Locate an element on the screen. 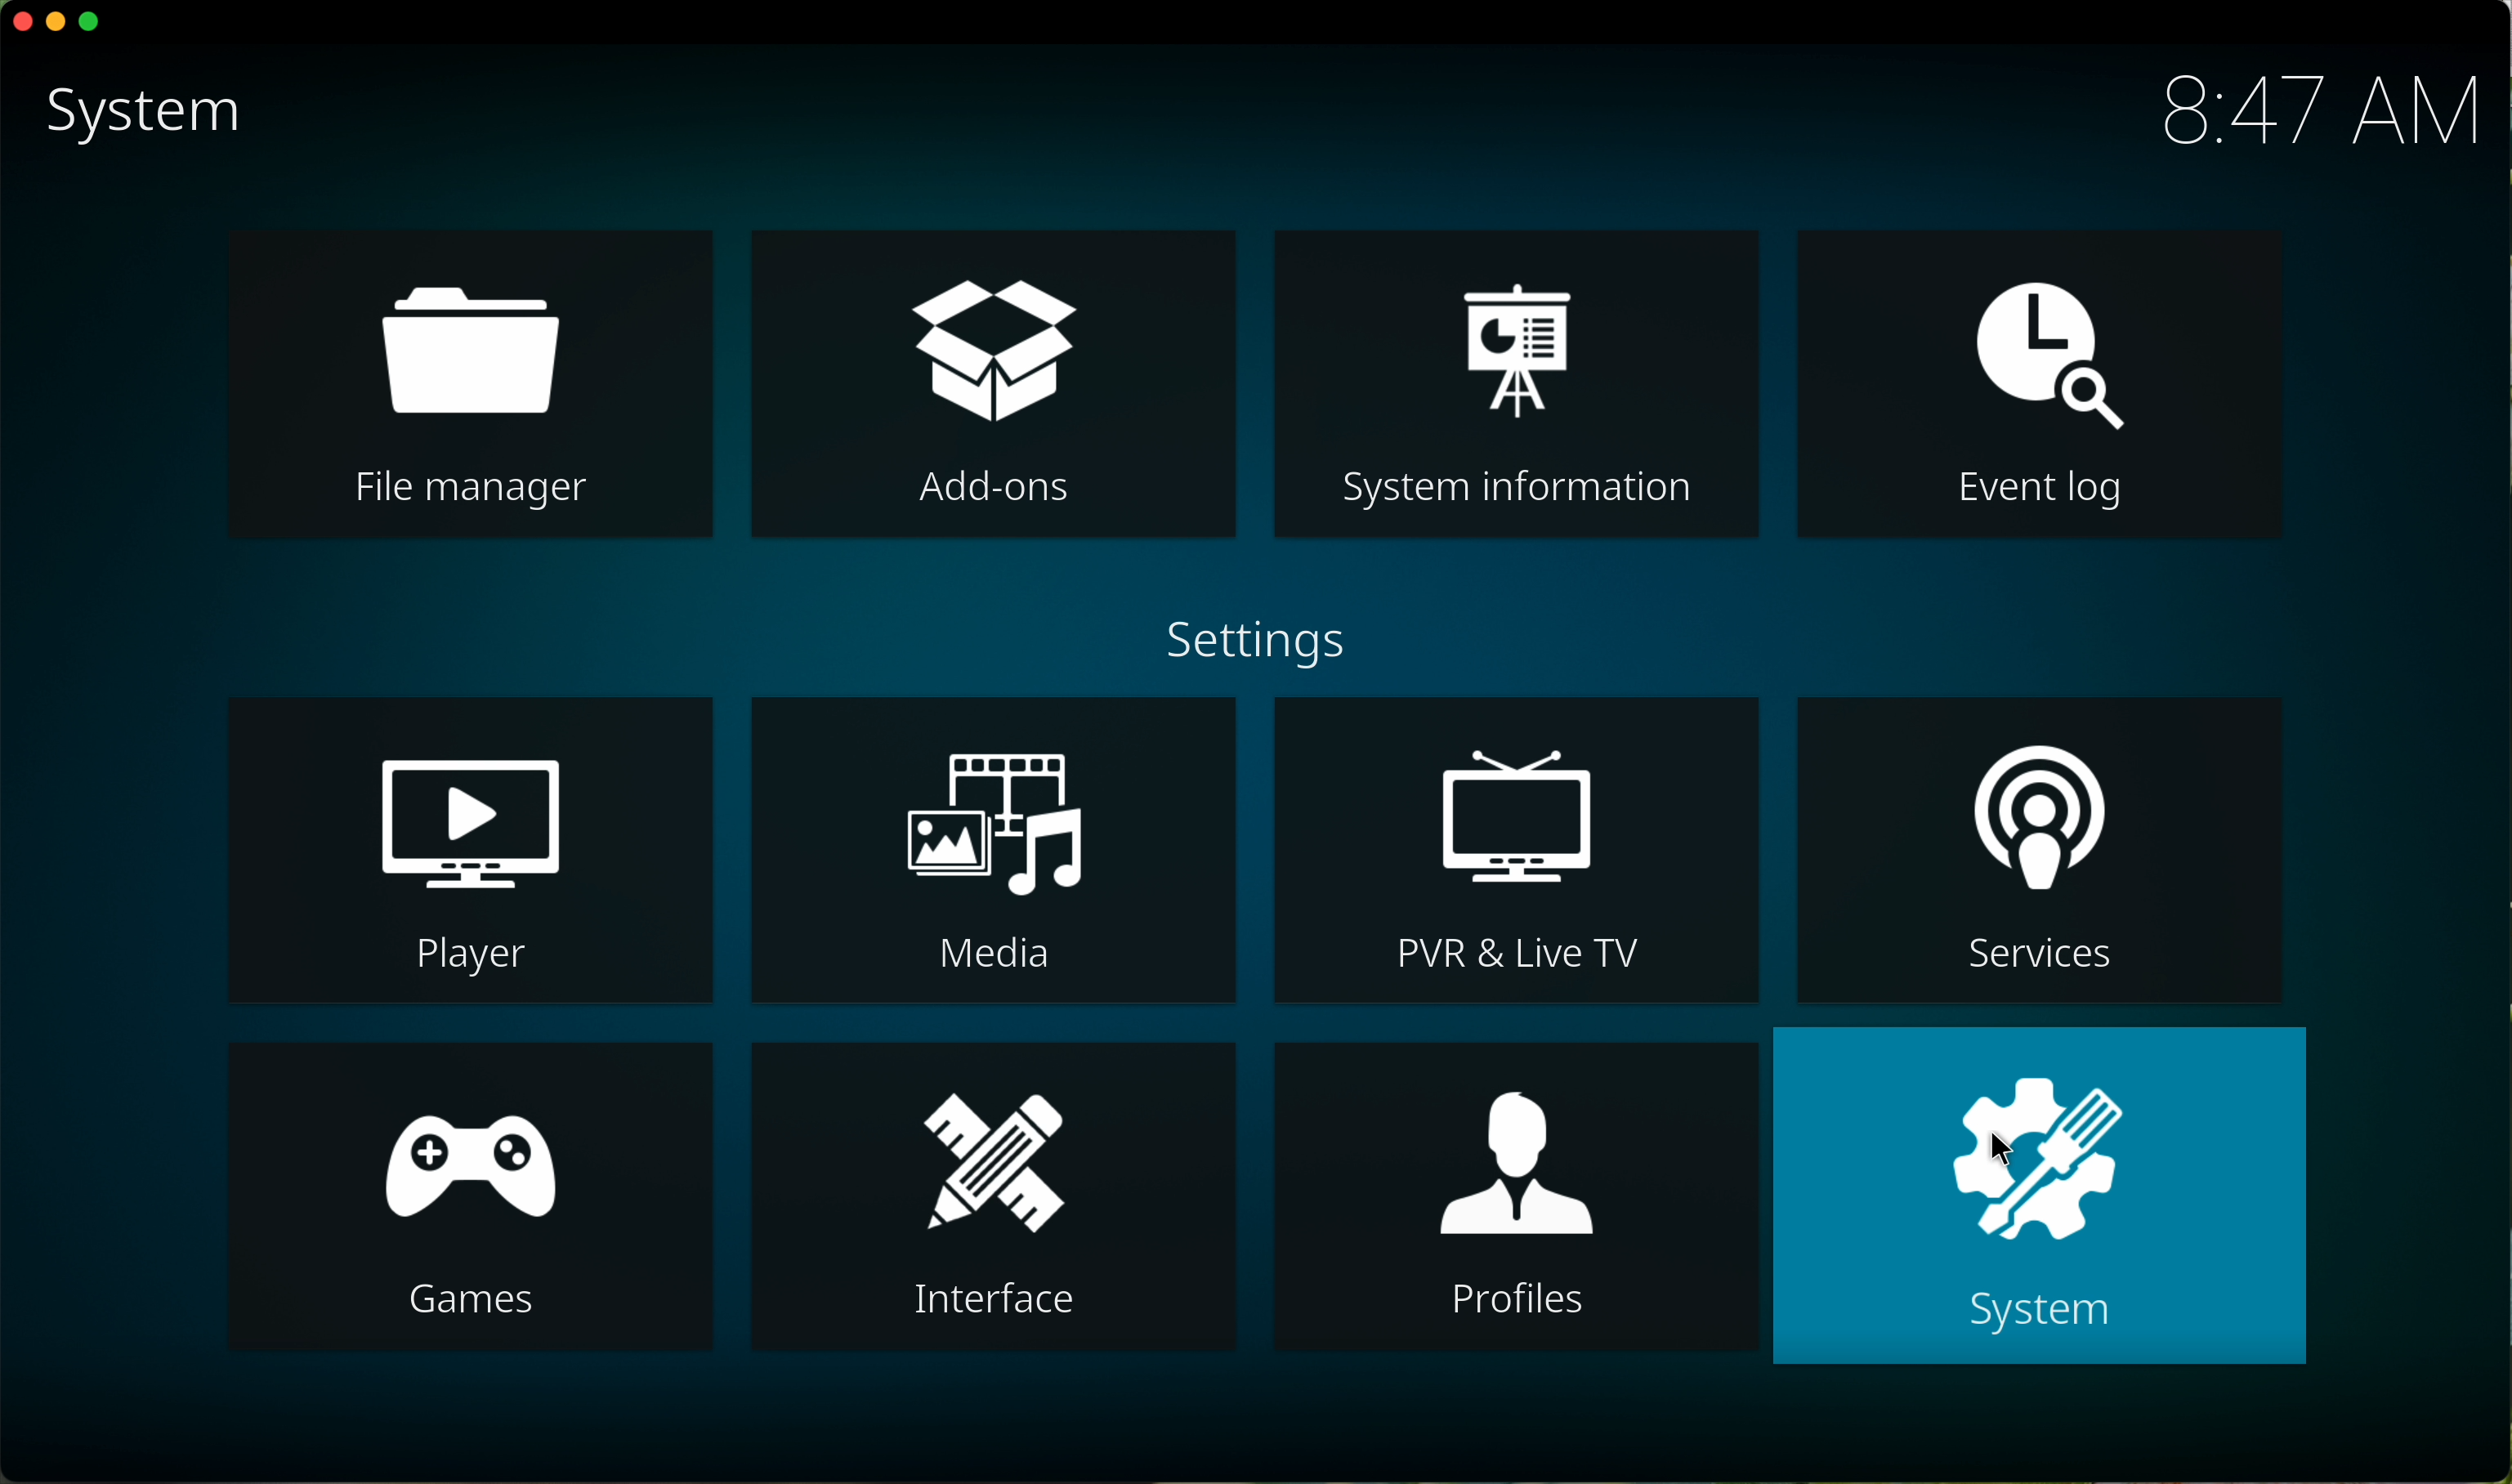  hour is located at coordinates (2316, 112).